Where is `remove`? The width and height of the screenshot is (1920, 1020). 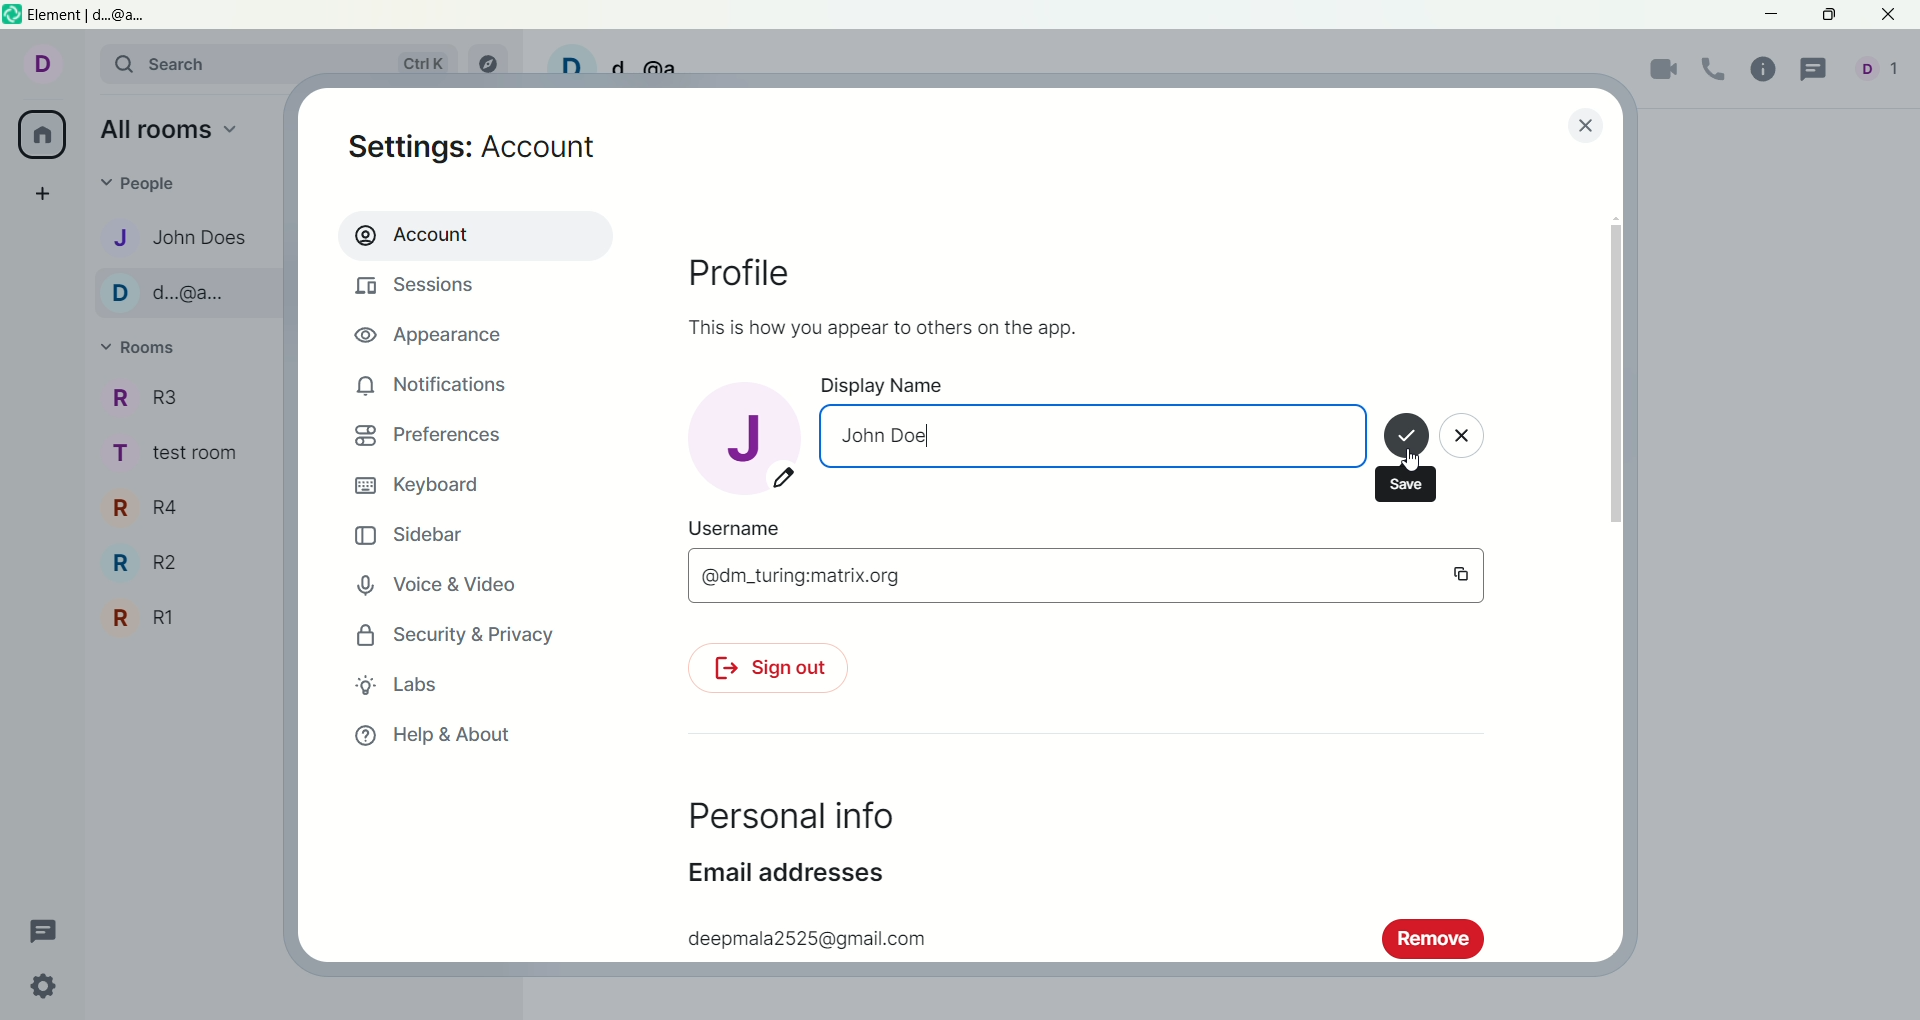
remove is located at coordinates (1433, 937).